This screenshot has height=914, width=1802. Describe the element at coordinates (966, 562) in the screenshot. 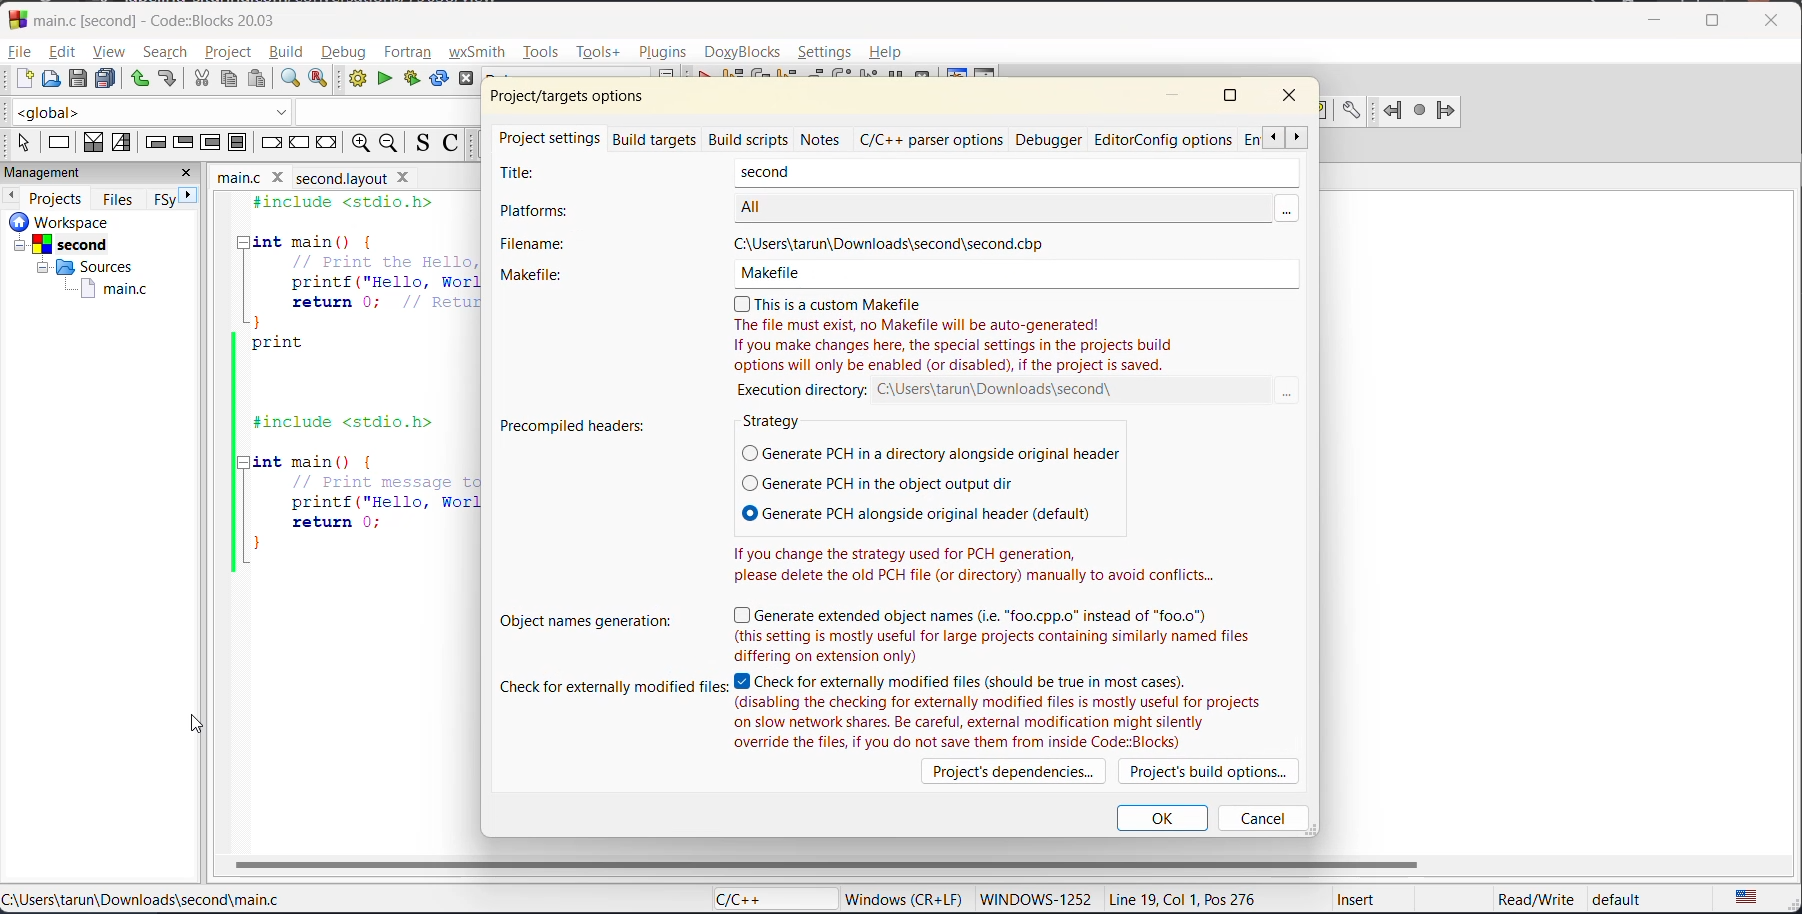

I see `If you change the strategy used for PCH generation,
please delete the old PCH file (or directory) manually to avoid conflicts...` at that location.